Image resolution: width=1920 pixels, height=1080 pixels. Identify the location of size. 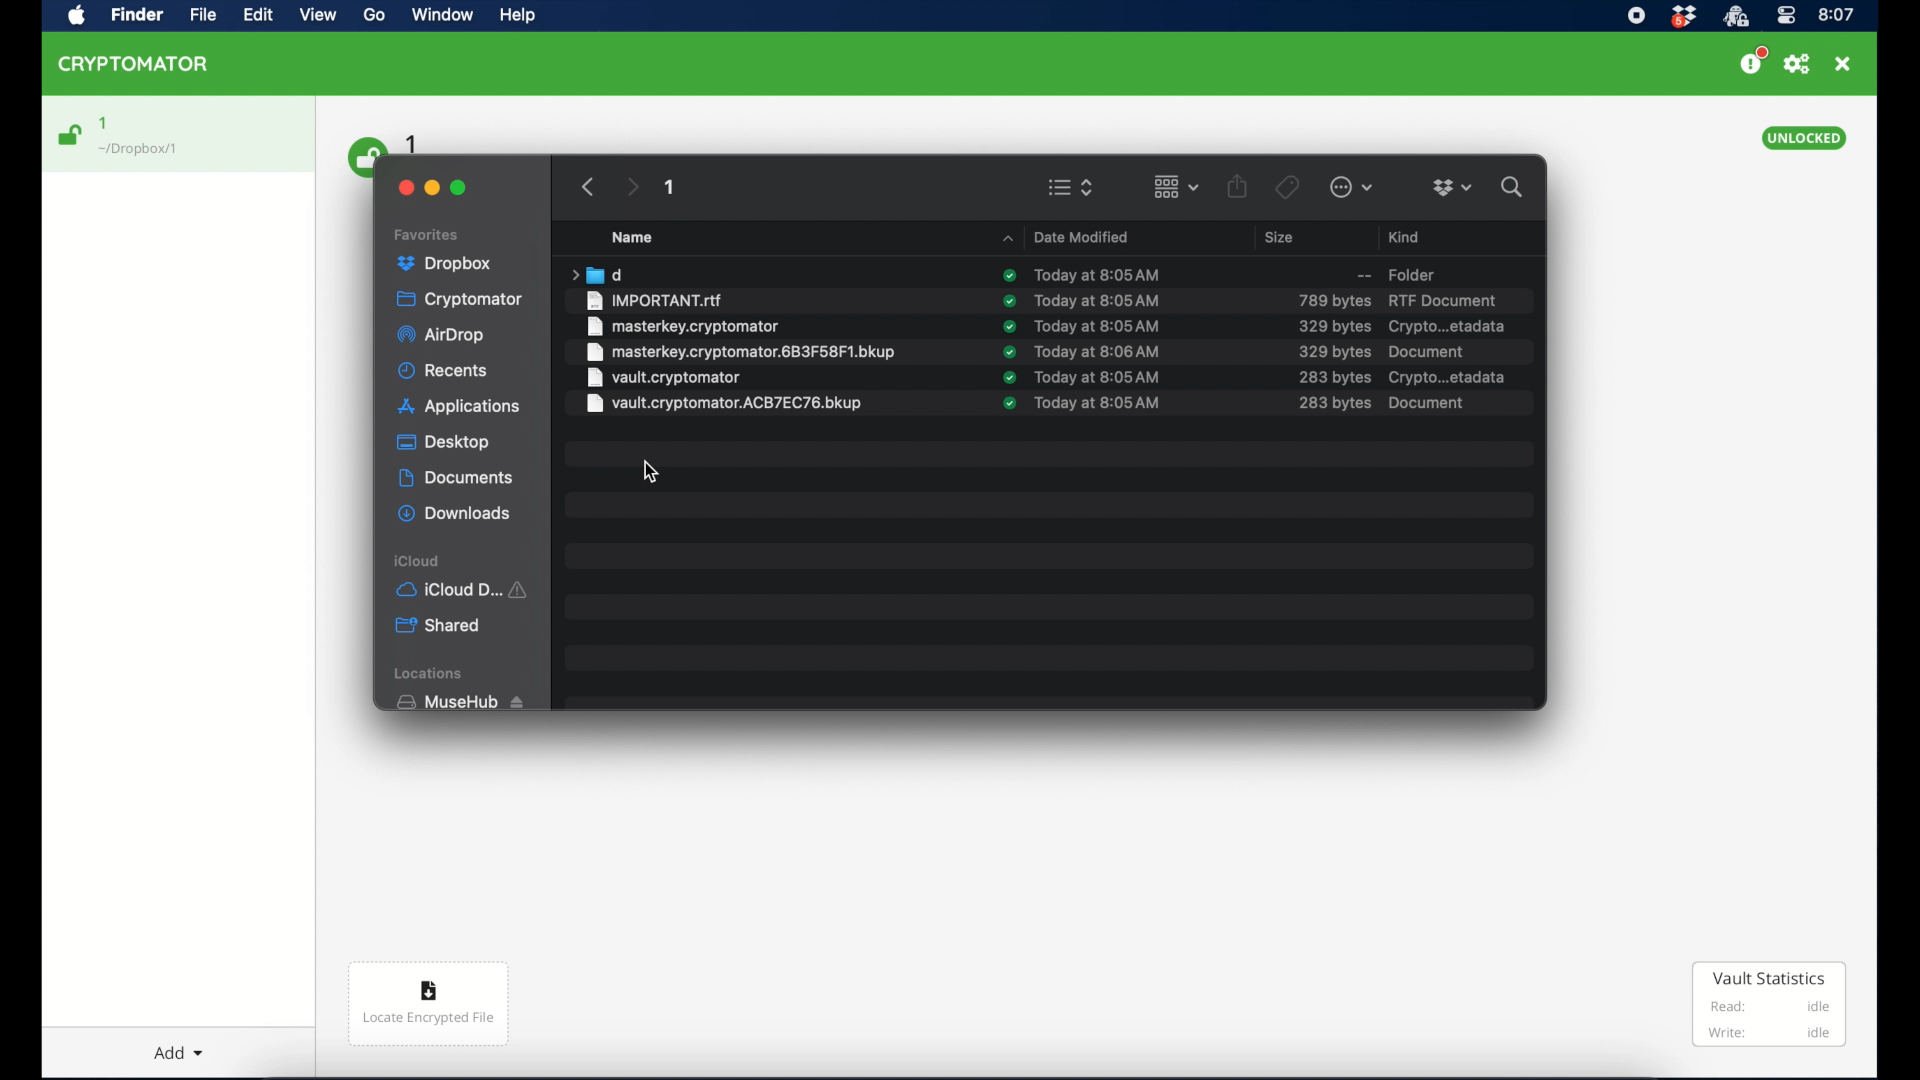
(1333, 326).